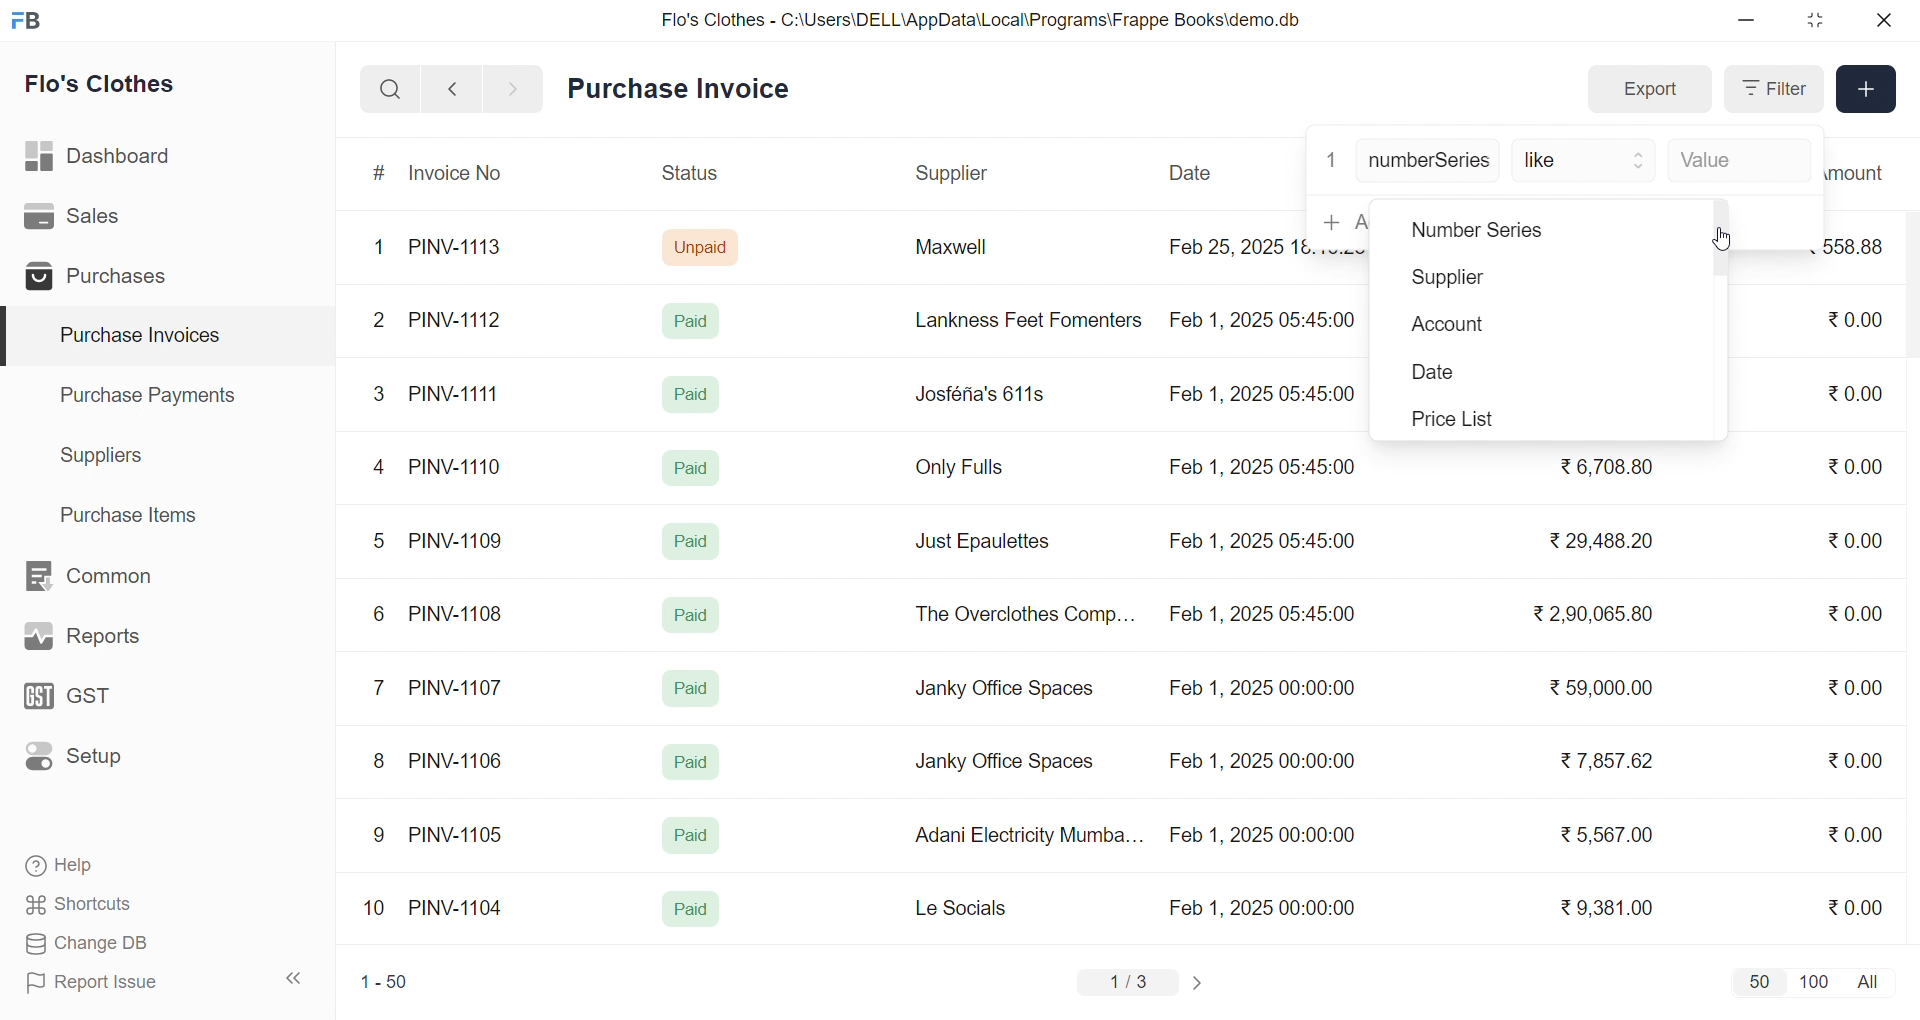 This screenshot has width=1920, height=1020. What do you see at coordinates (1476, 374) in the screenshot?
I see `Date` at bounding box center [1476, 374].